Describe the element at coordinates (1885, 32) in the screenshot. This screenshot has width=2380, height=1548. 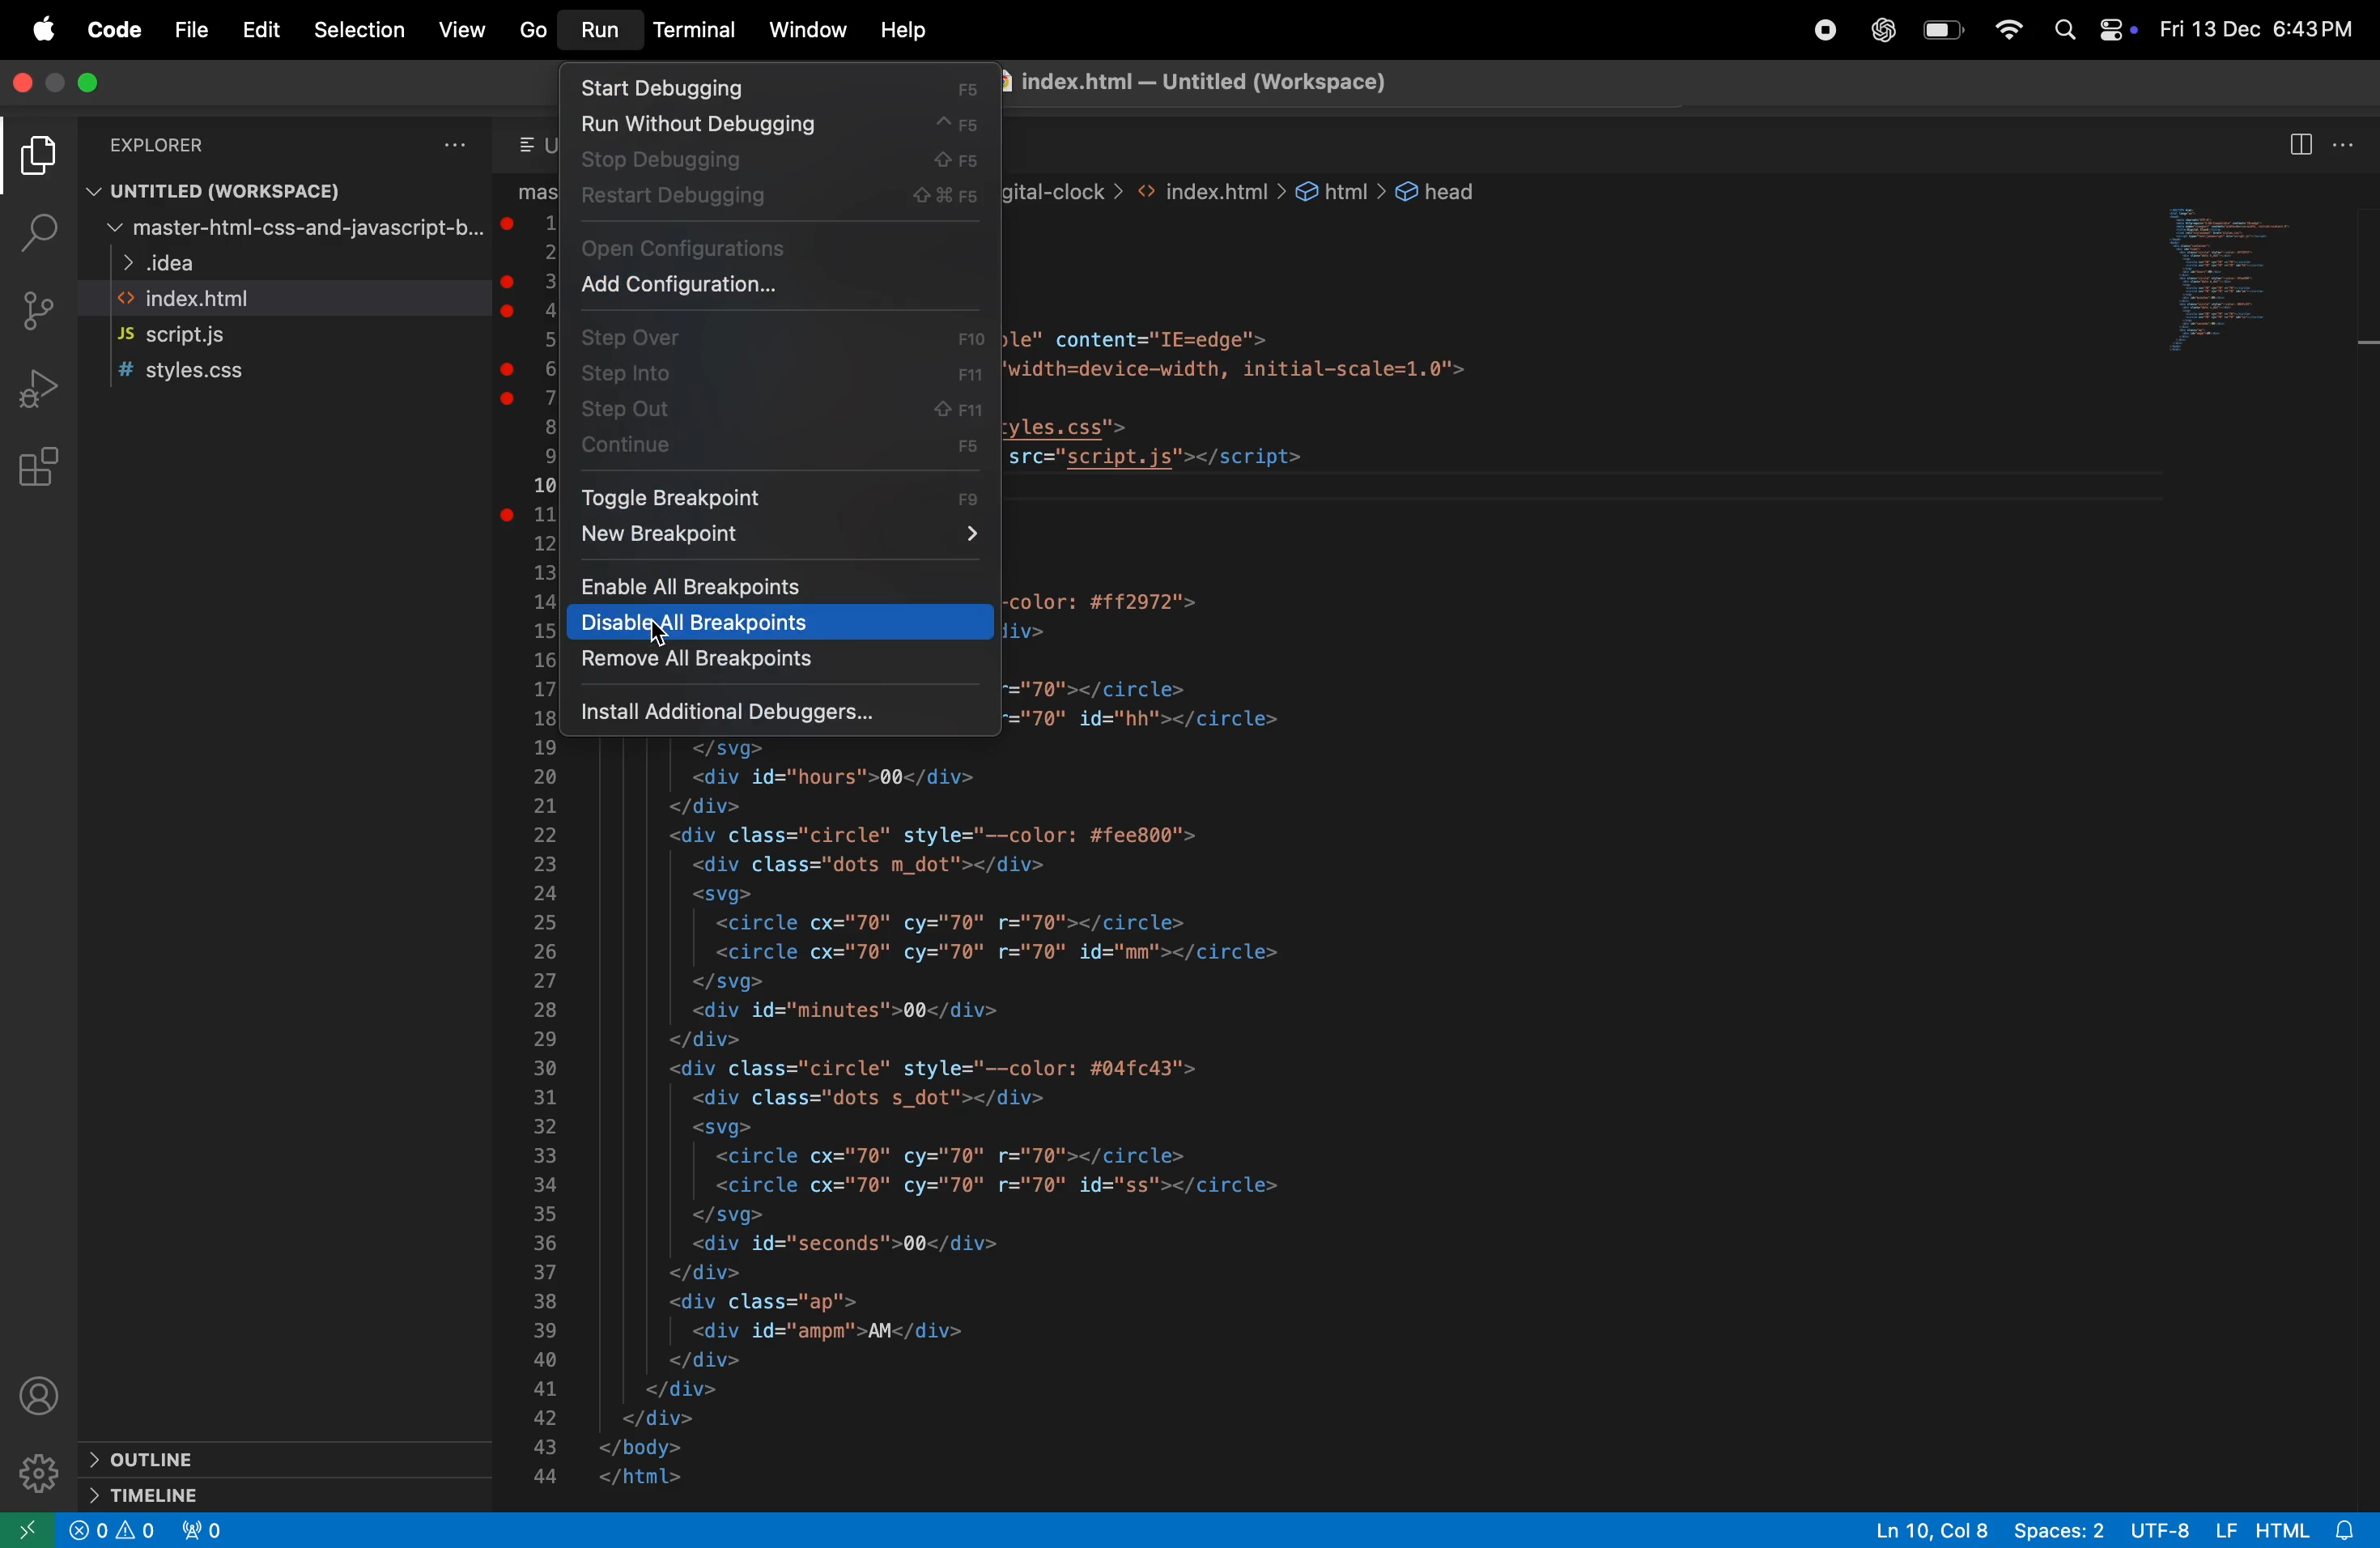
I see `chatgpt` at that location.